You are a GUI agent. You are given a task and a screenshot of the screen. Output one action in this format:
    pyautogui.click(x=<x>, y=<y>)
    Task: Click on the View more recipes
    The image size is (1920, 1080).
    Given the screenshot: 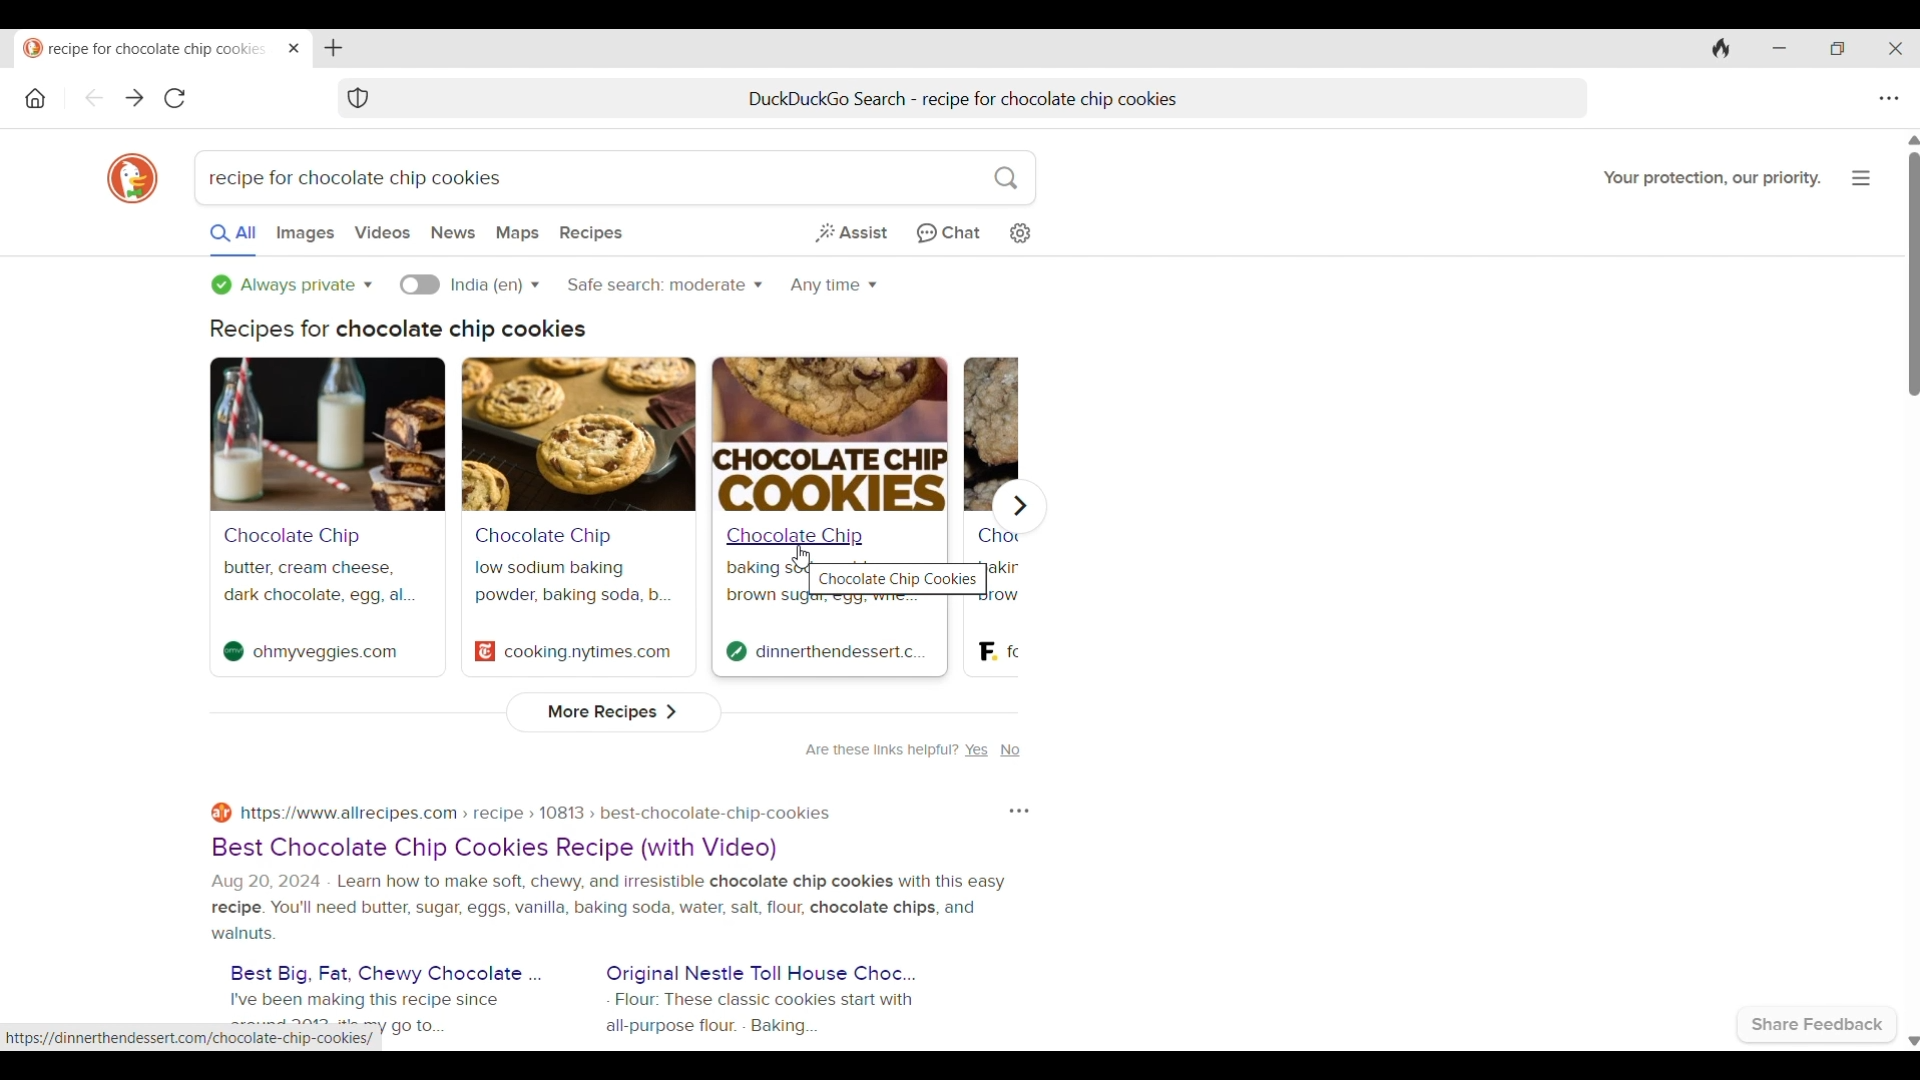 What is the action you would take?
    pyautogui.click(x=615, y=713)
    